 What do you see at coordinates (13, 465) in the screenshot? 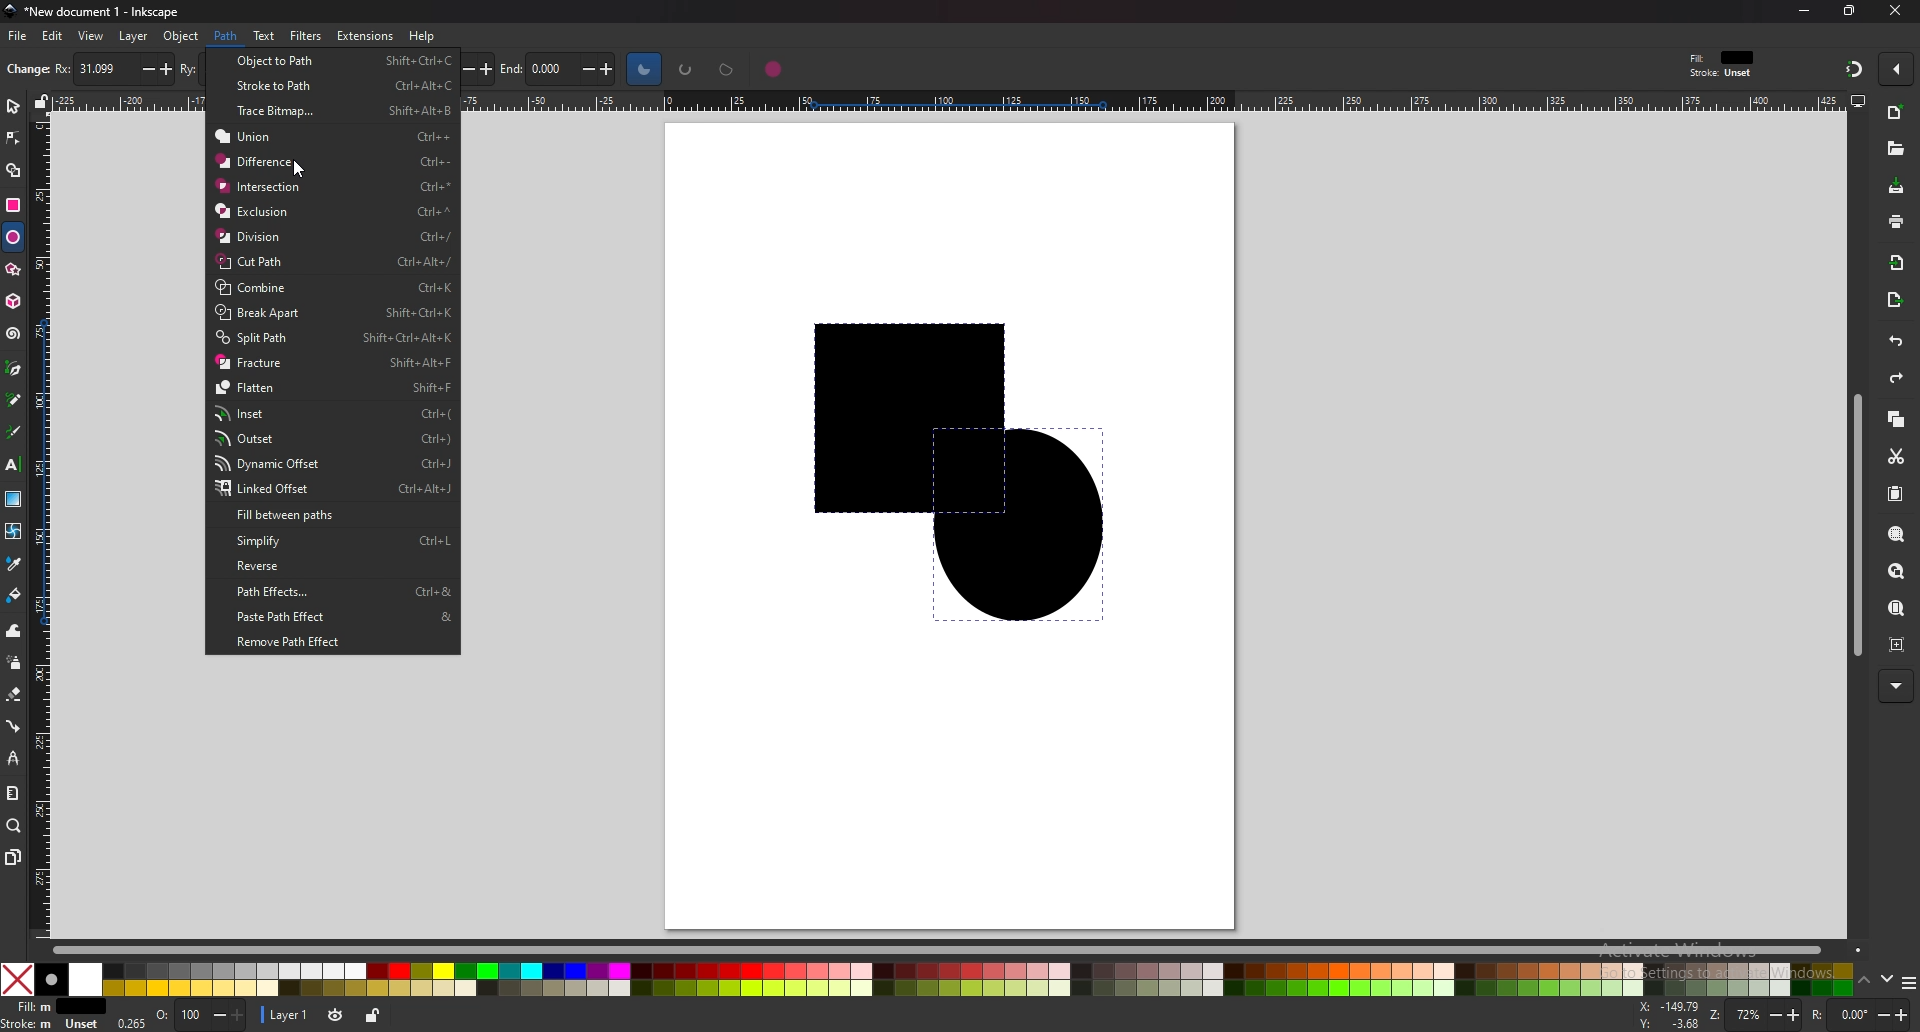
I see `text` at bounding box center [13, 465].